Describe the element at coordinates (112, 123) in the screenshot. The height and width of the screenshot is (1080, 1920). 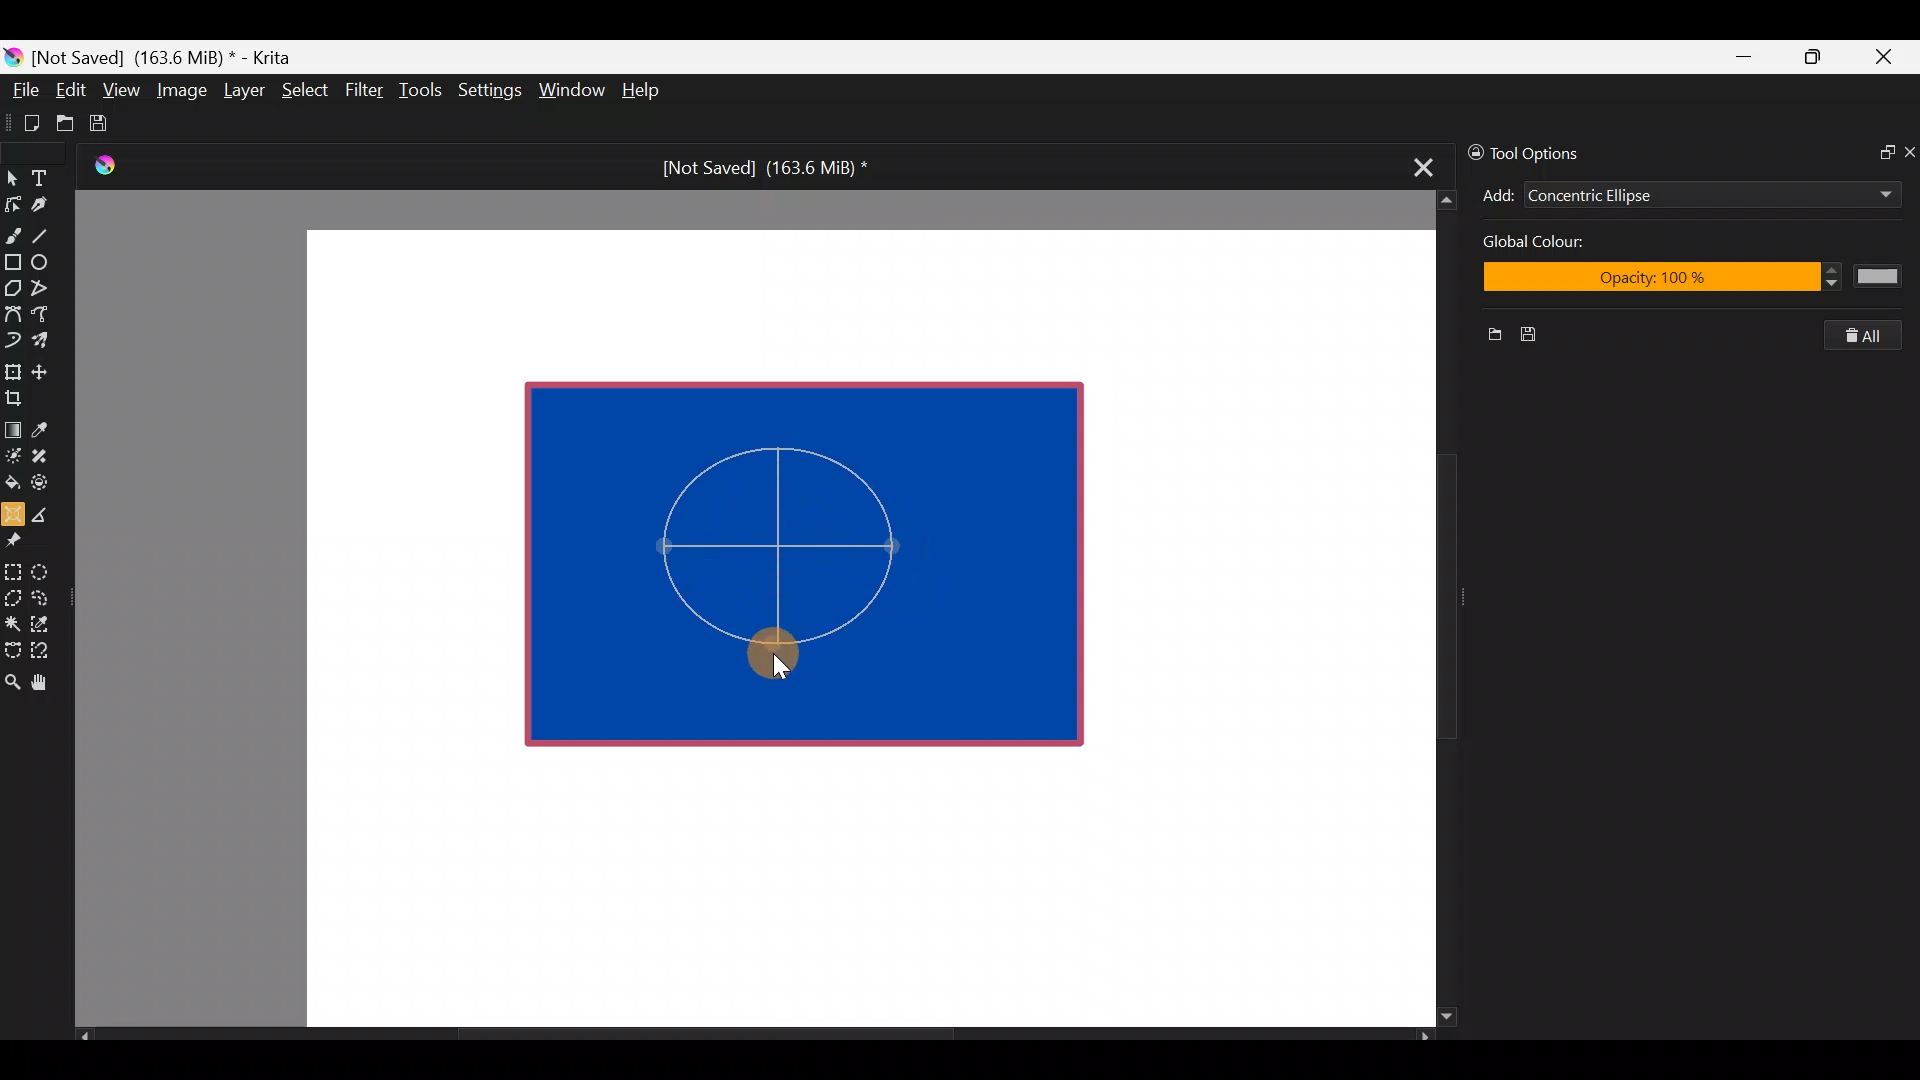
I see `Save` at that location.